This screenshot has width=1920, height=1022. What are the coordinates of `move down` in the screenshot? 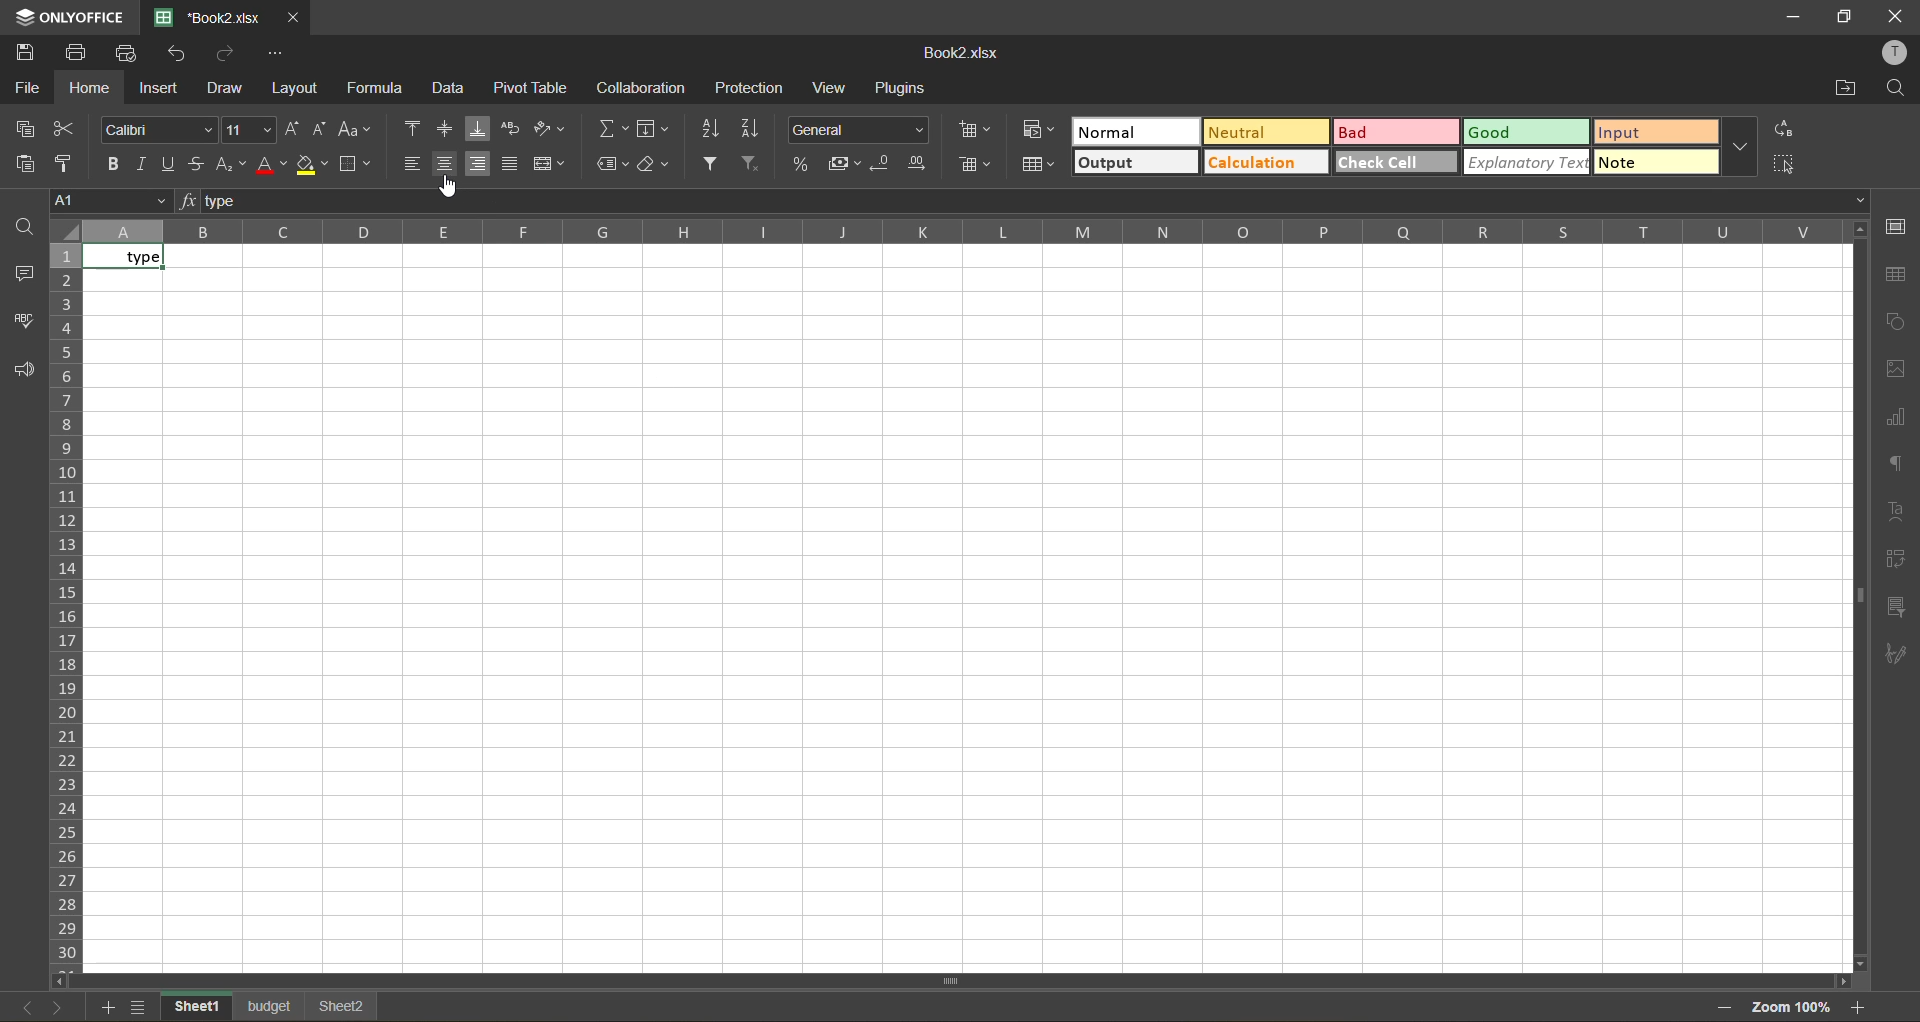 It's located at (1853, 959).